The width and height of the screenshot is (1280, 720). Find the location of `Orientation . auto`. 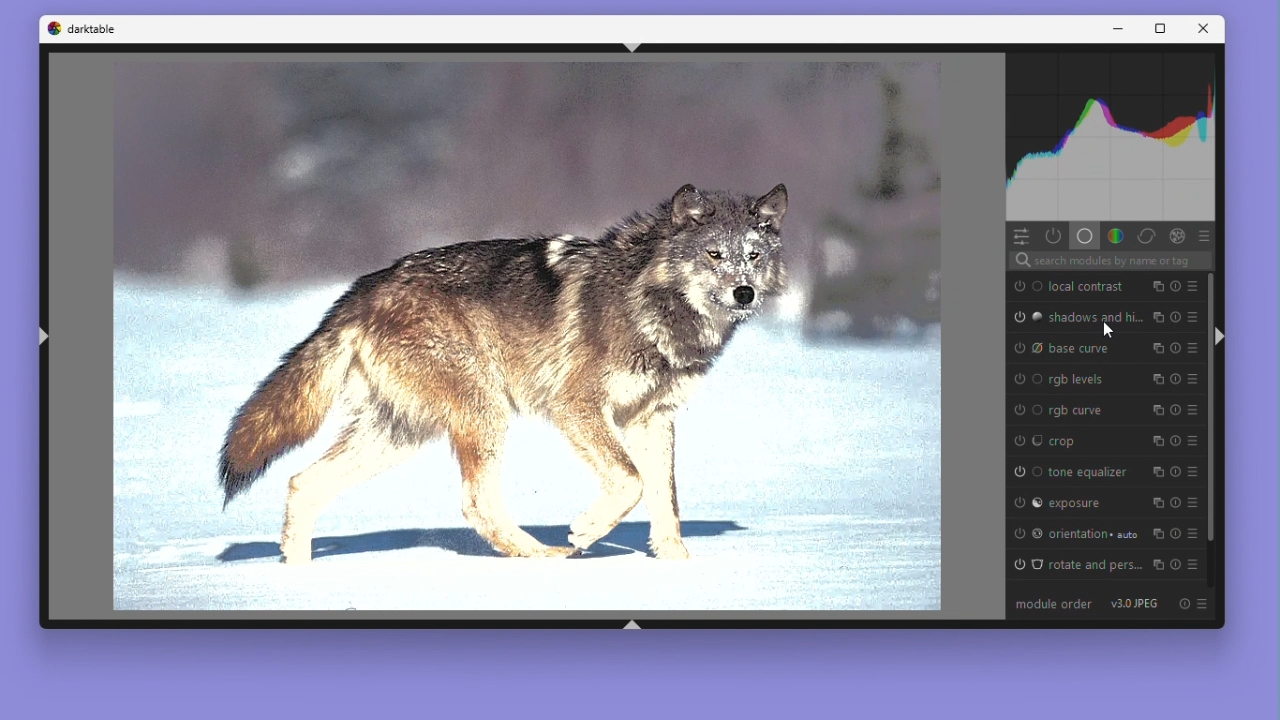

Orientation . auto is located at coordinates (1096, 531).